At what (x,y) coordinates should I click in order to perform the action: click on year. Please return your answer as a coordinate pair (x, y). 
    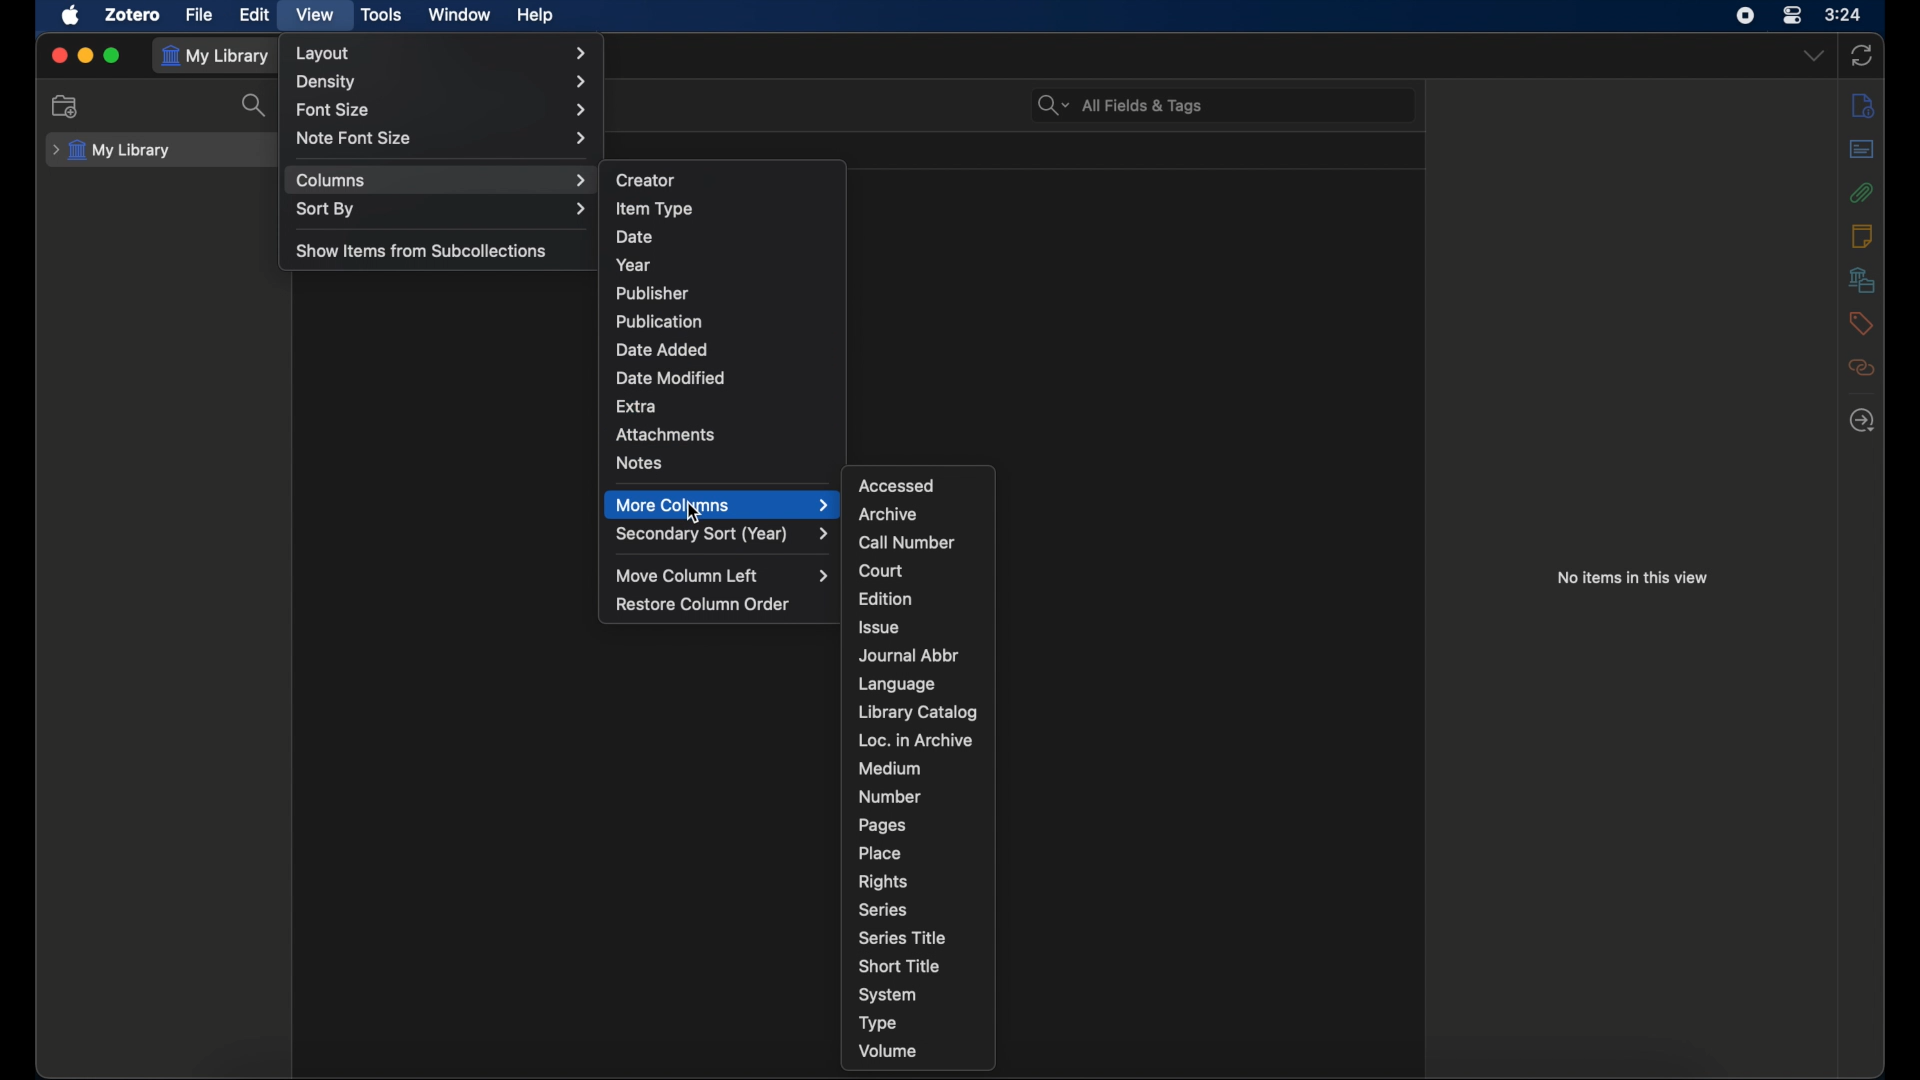
    Looking at the image, I should click on (634, 265).